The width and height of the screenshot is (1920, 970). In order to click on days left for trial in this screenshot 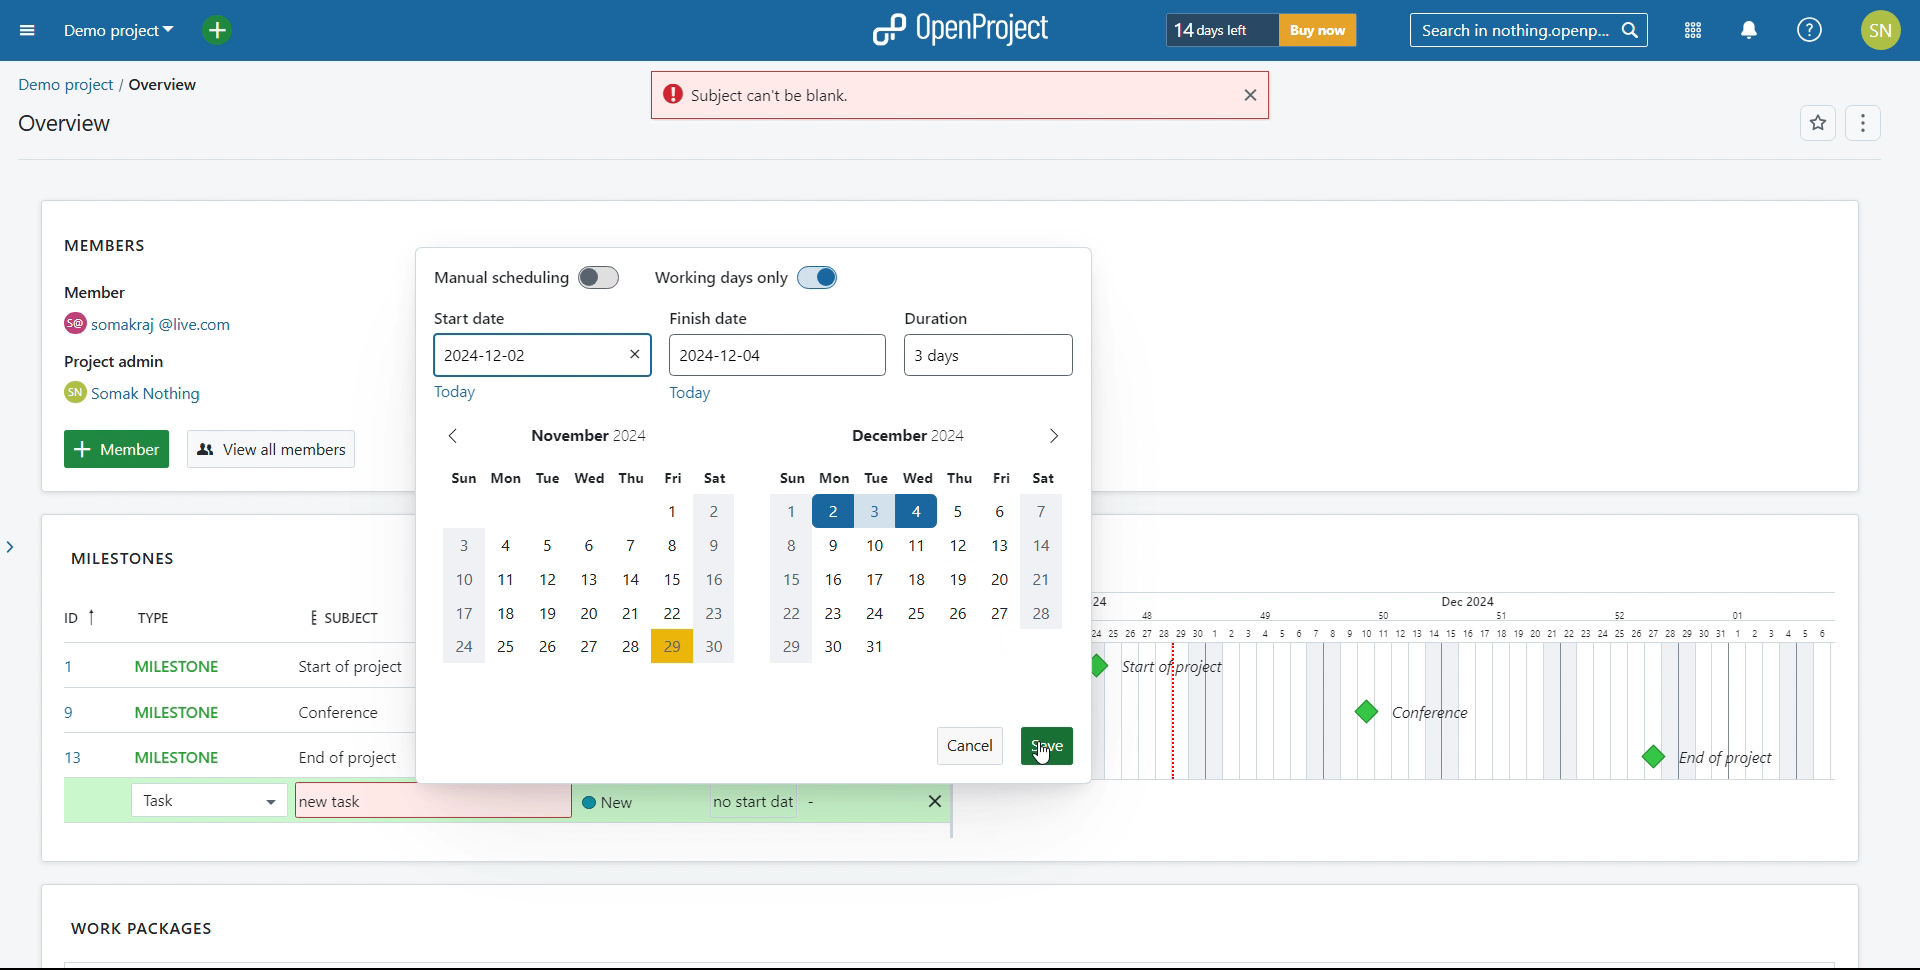, I will do `click(1218, 31)`.